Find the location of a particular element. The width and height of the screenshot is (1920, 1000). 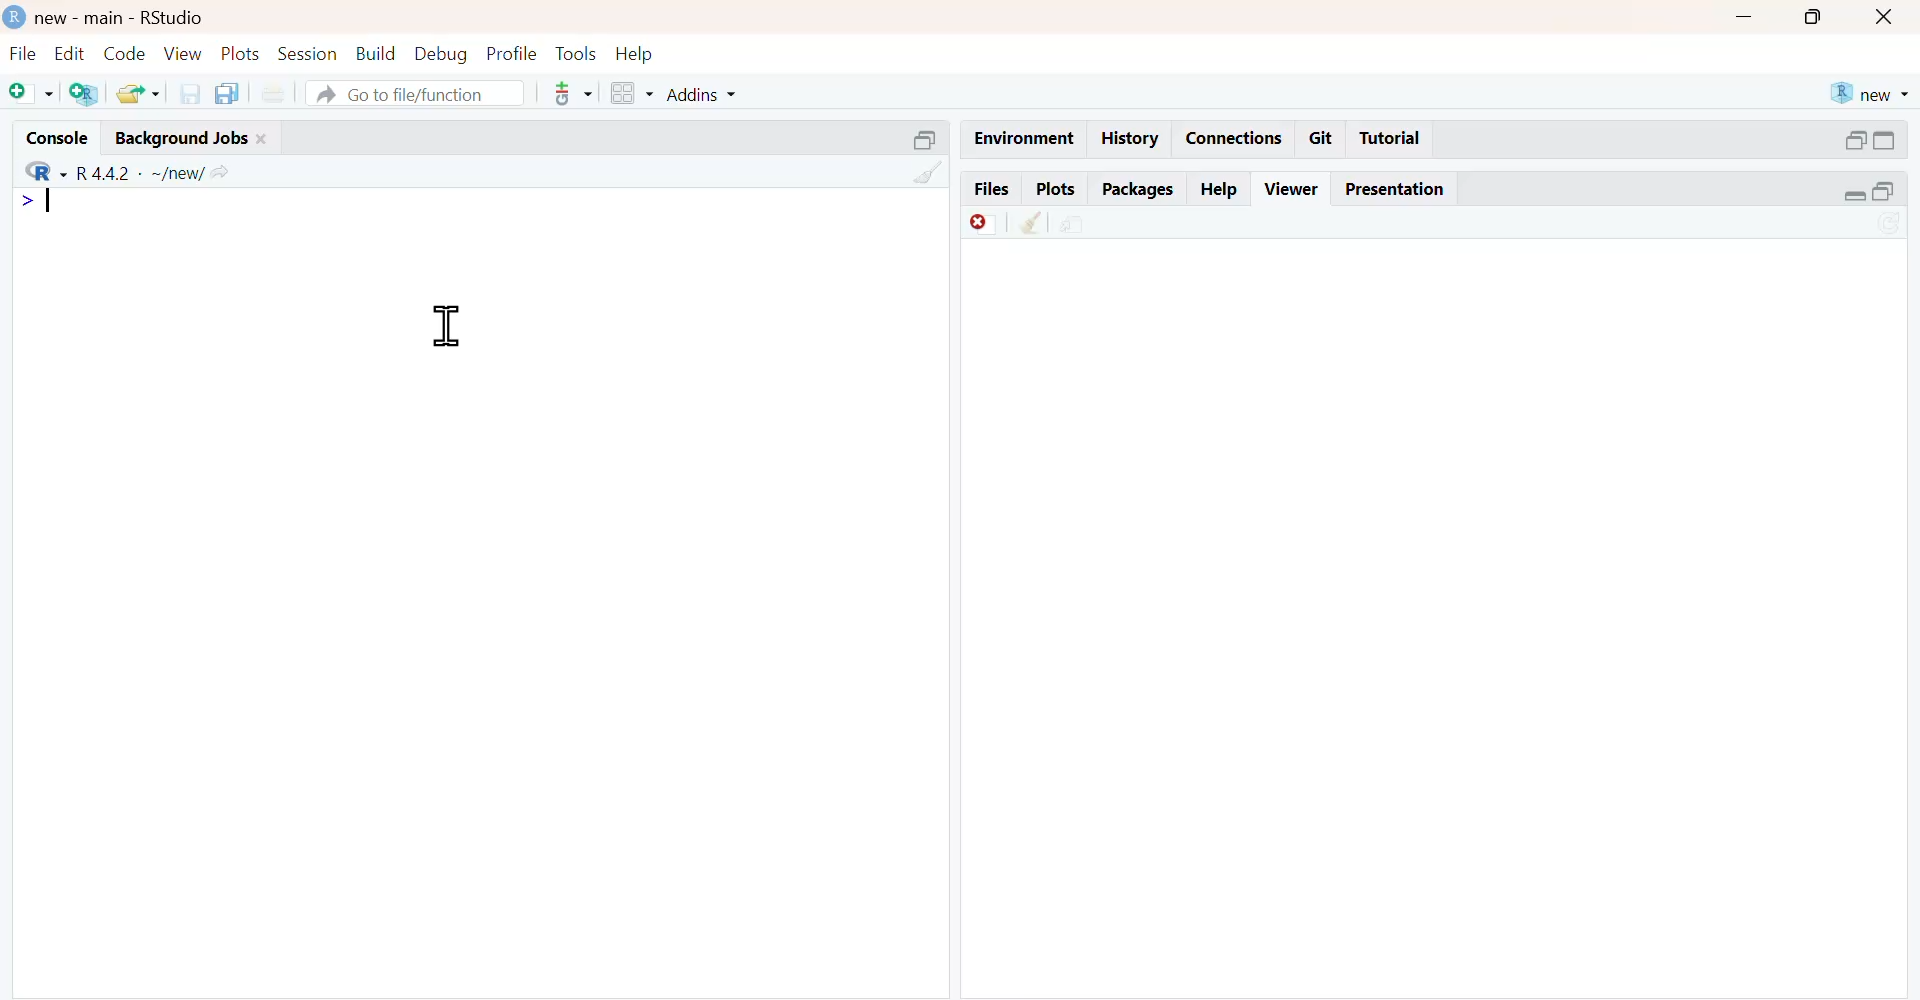

addins is located at coordinates (701, 95).